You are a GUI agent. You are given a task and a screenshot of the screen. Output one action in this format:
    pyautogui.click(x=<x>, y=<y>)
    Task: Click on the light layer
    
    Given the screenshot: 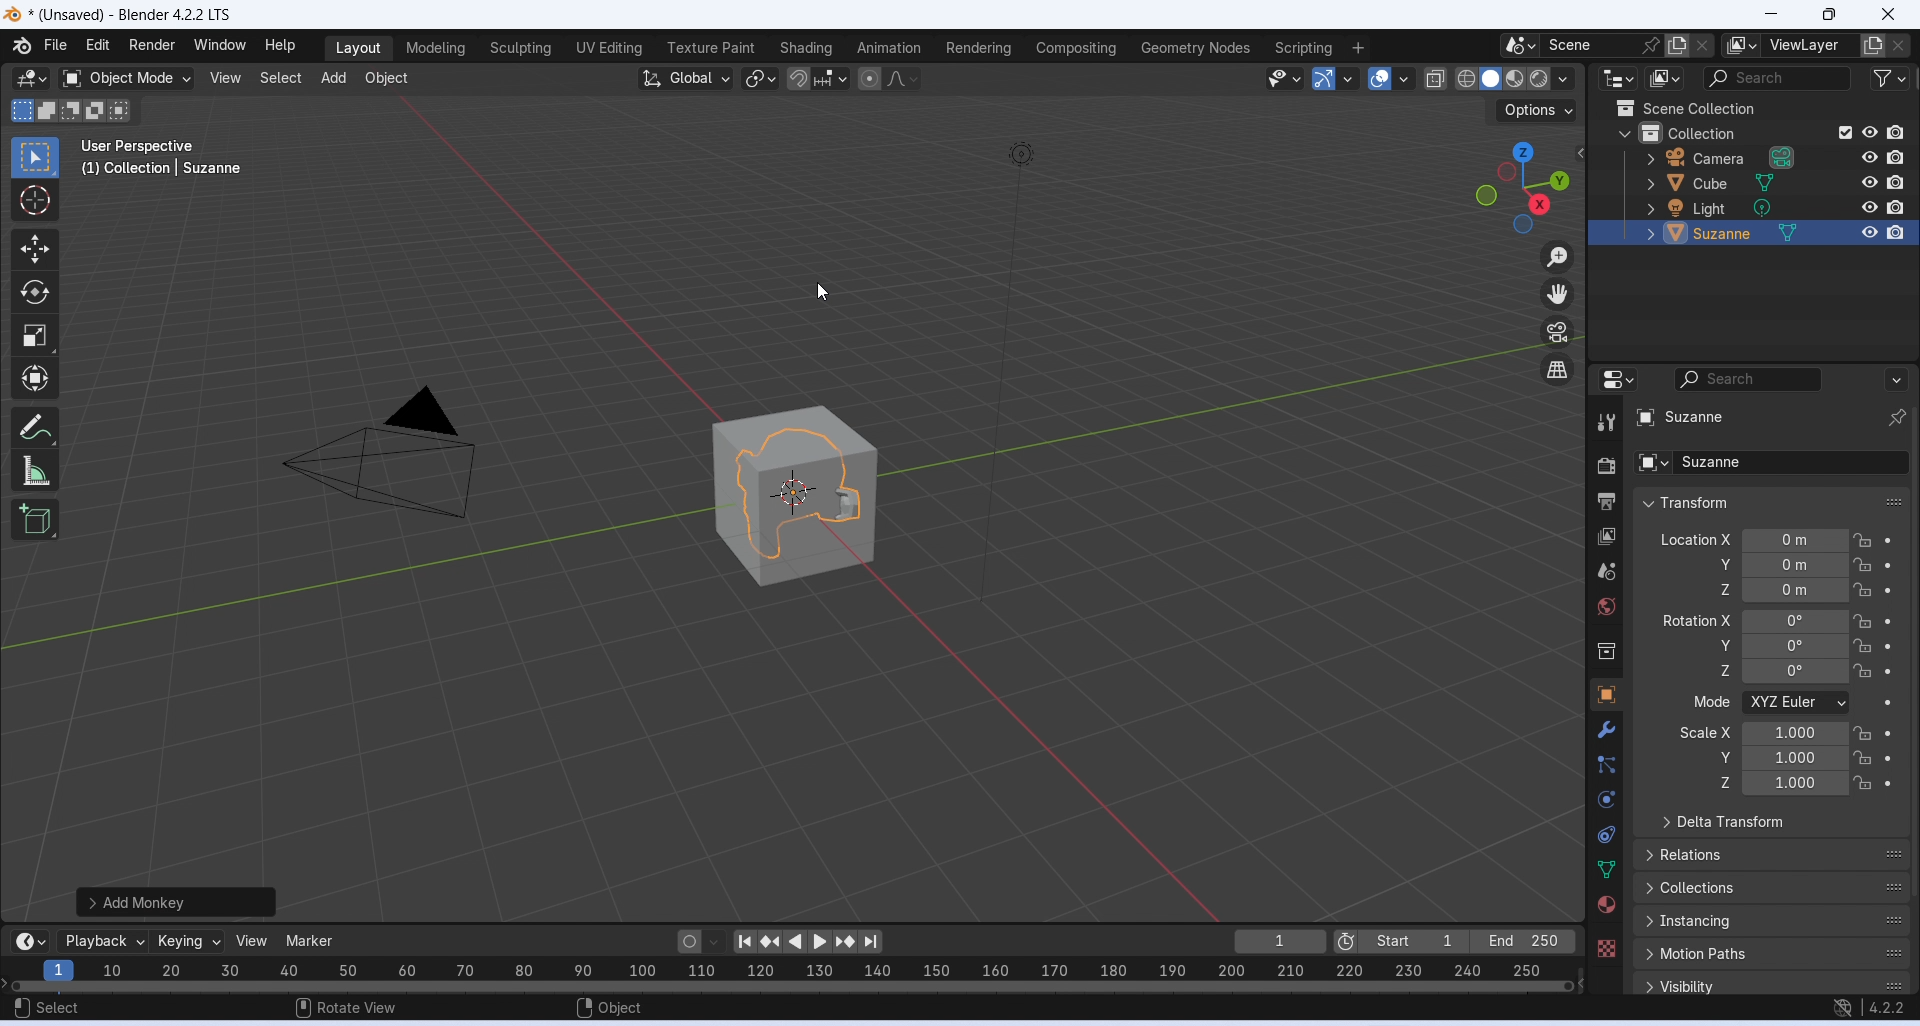 What is the action you would take?
    pyautogui.click(x=1740, y=209)
    